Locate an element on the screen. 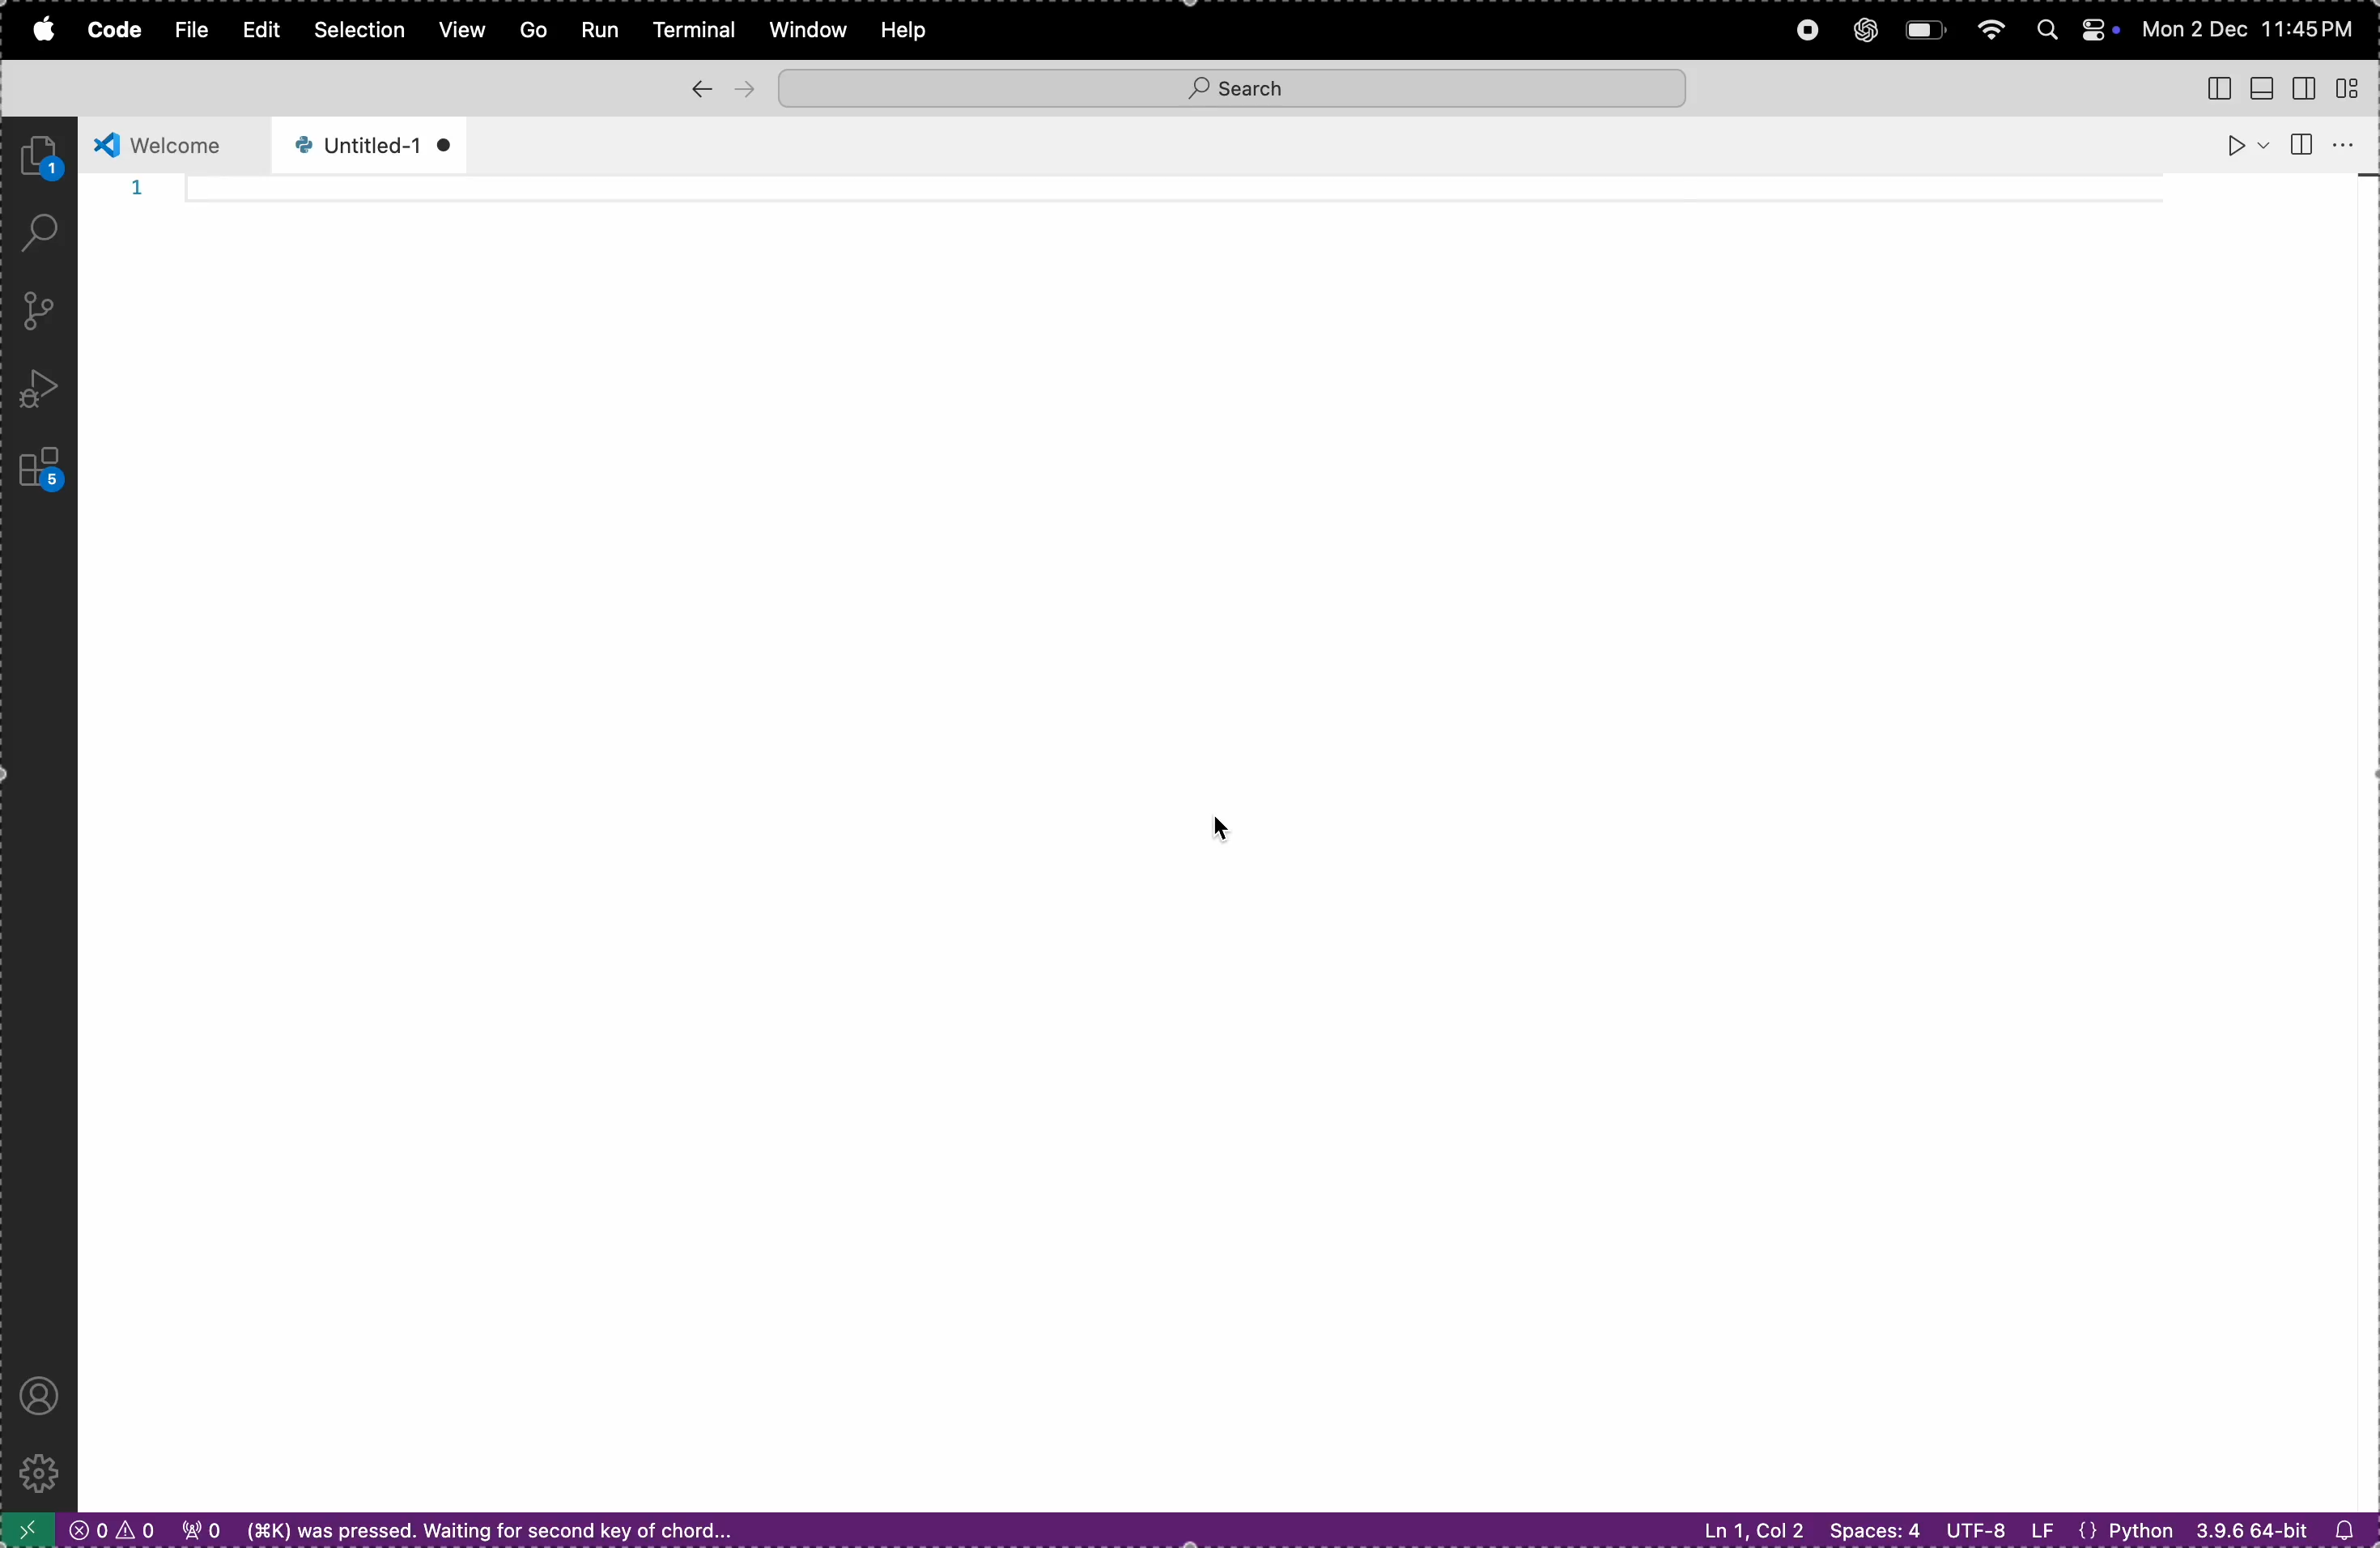  un titled is located at coordinates (362, 145).